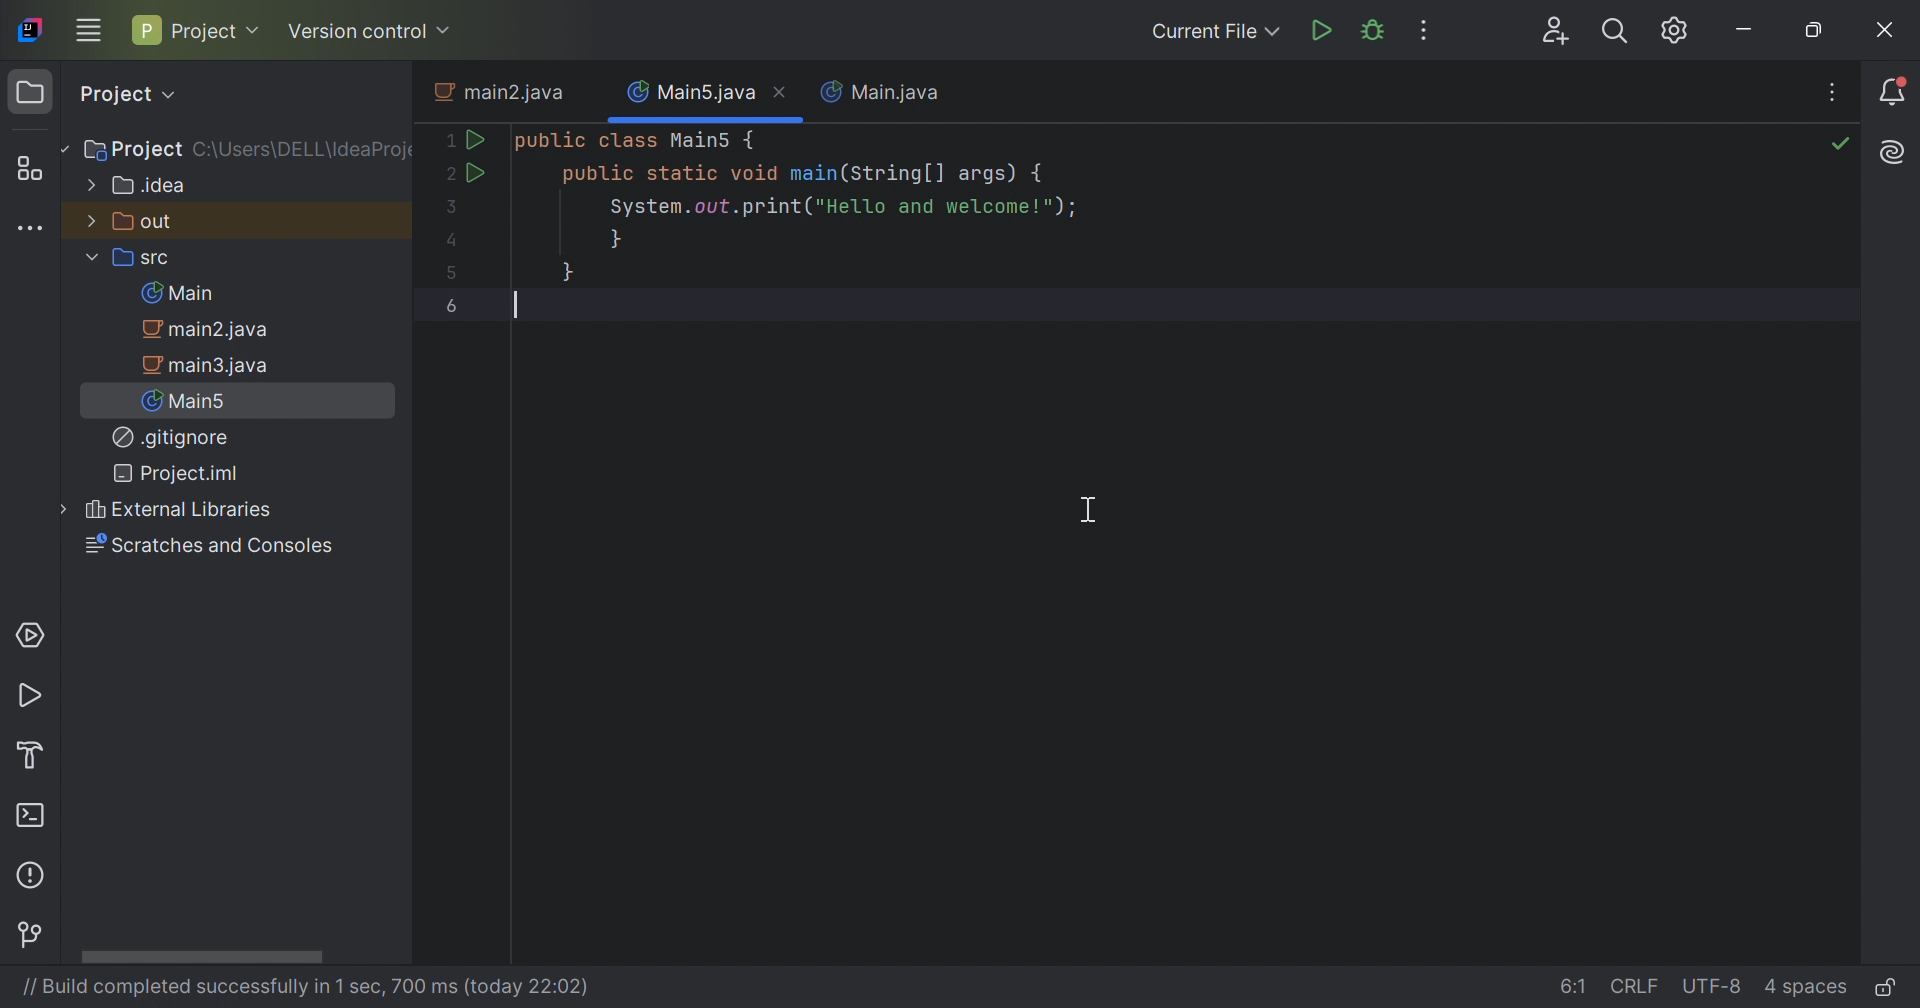  What do you see at coordinates (783, 91) in the screenshot?
I see `Close` at bounding box center [783, 91].